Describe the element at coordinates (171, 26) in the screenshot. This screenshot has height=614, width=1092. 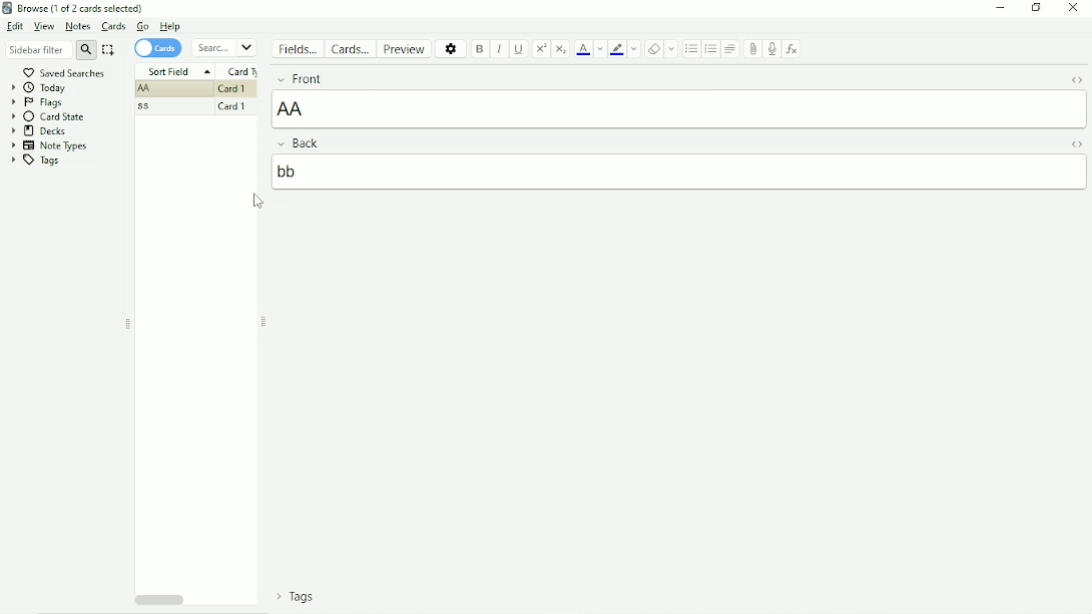
I see `Help` at that location.